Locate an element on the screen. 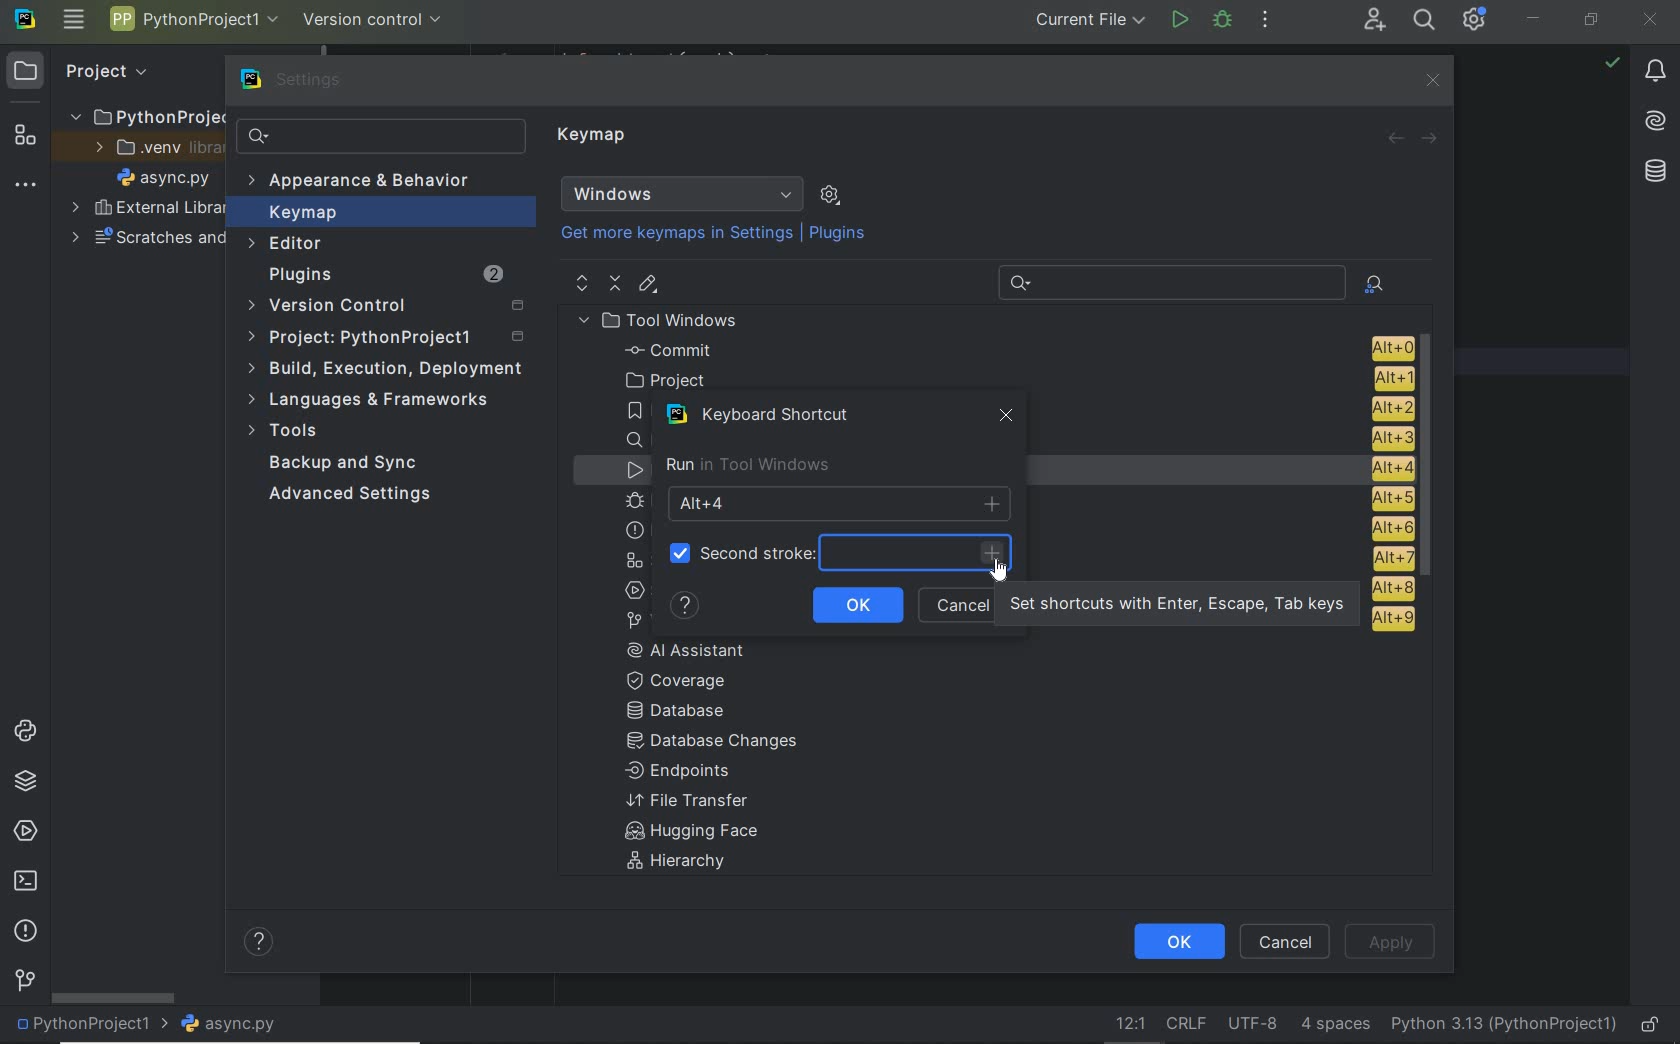 The height and width of the screenshot is (1044, 1680). main menu is located at coordinates (73, 21).